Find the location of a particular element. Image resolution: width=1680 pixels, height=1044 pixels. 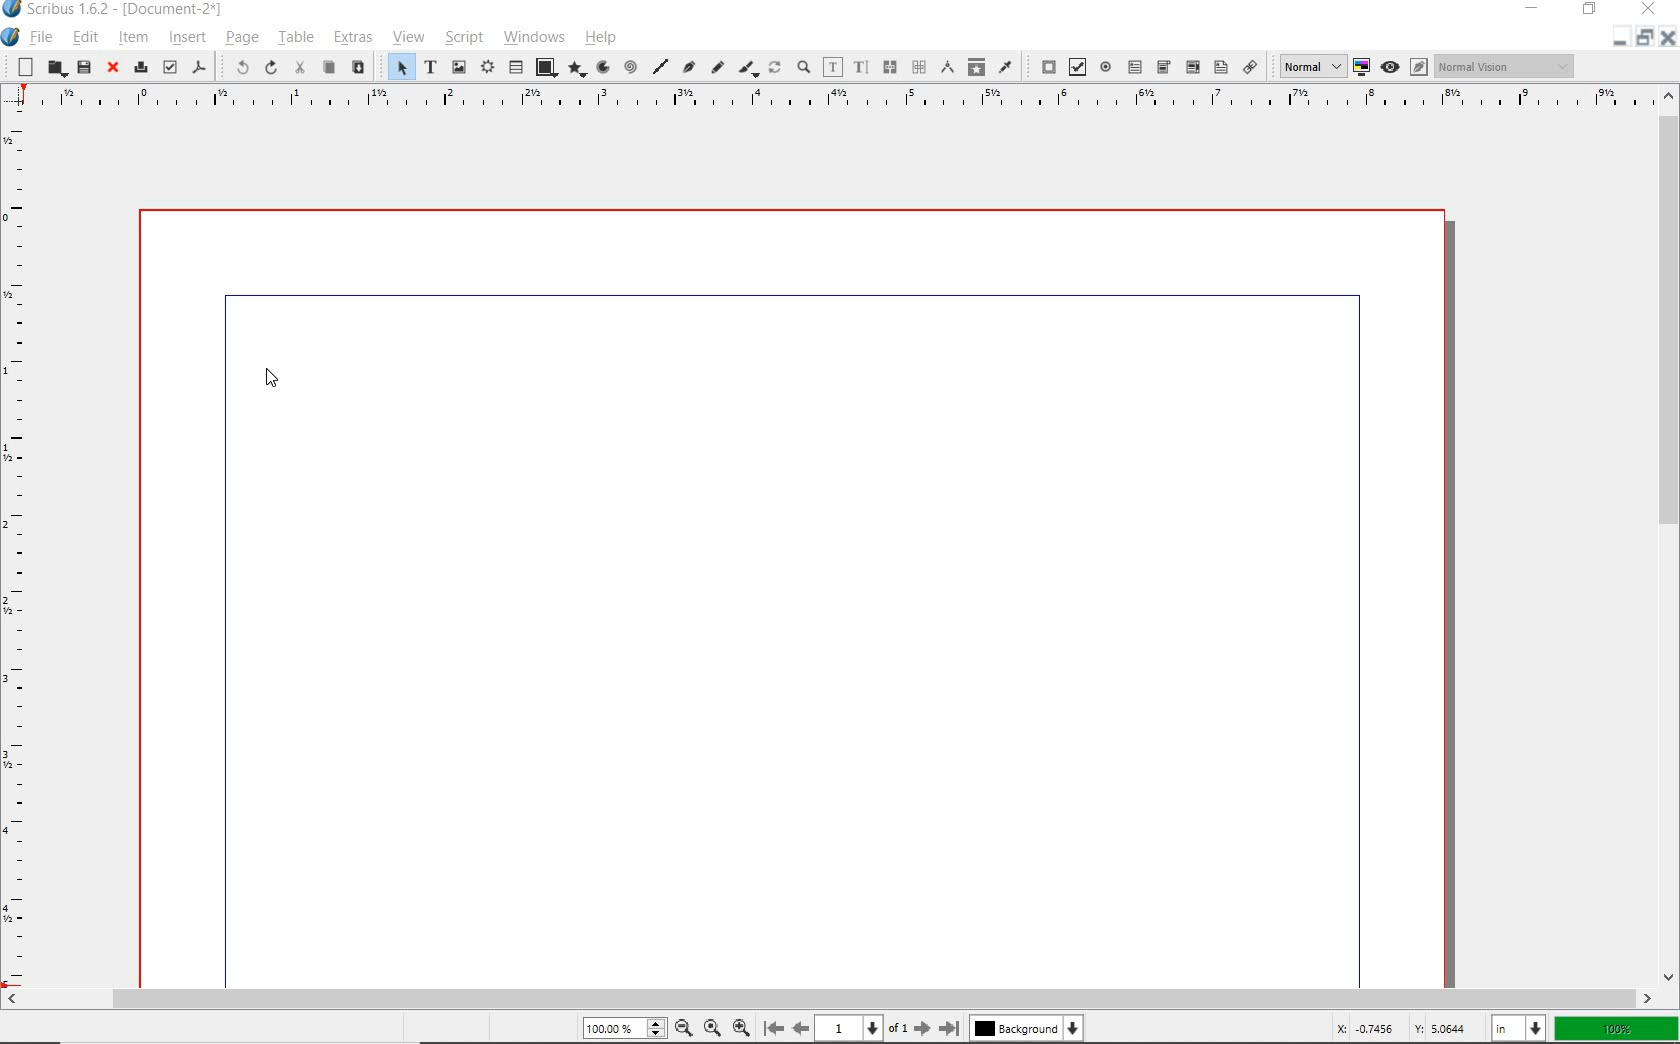

item is located at coordinates (134, 38).